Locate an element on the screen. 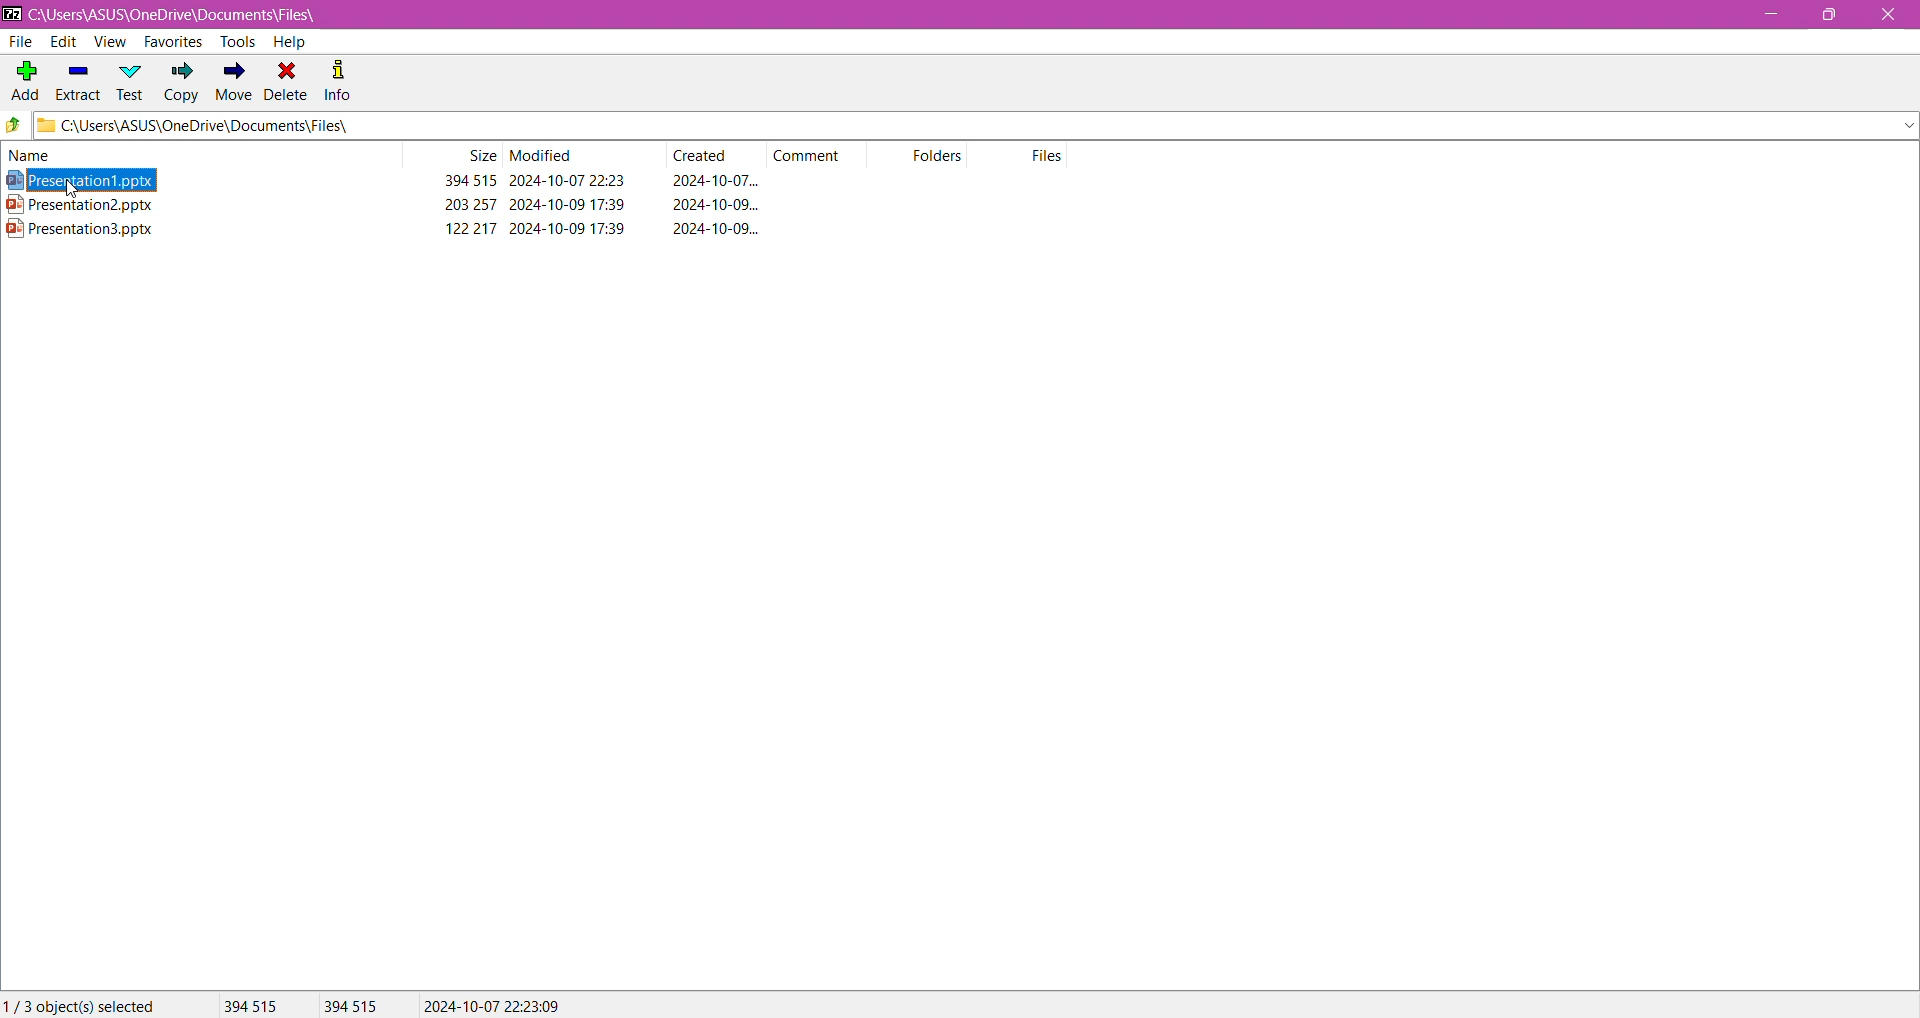 The height and width of the screenshot is (1018, 1920). Copy is located at coordinates (181, 84).